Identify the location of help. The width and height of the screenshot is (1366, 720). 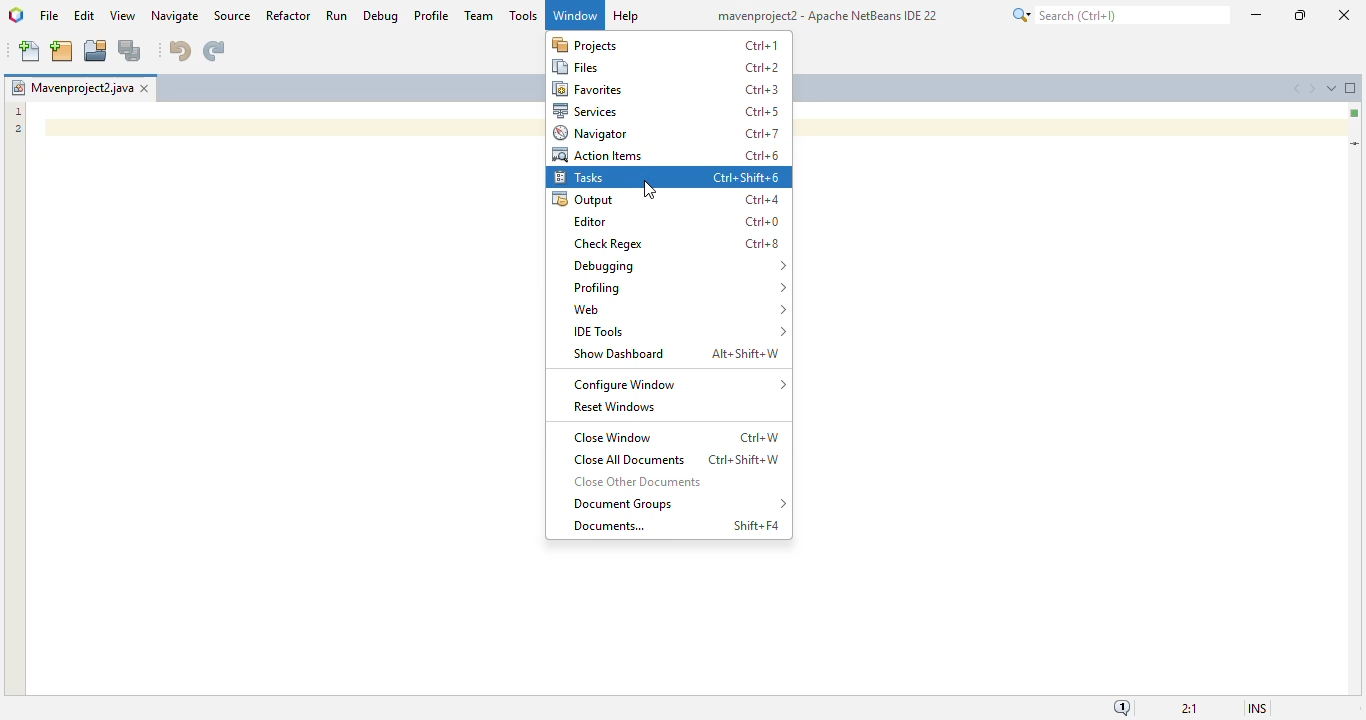
(626, 16).